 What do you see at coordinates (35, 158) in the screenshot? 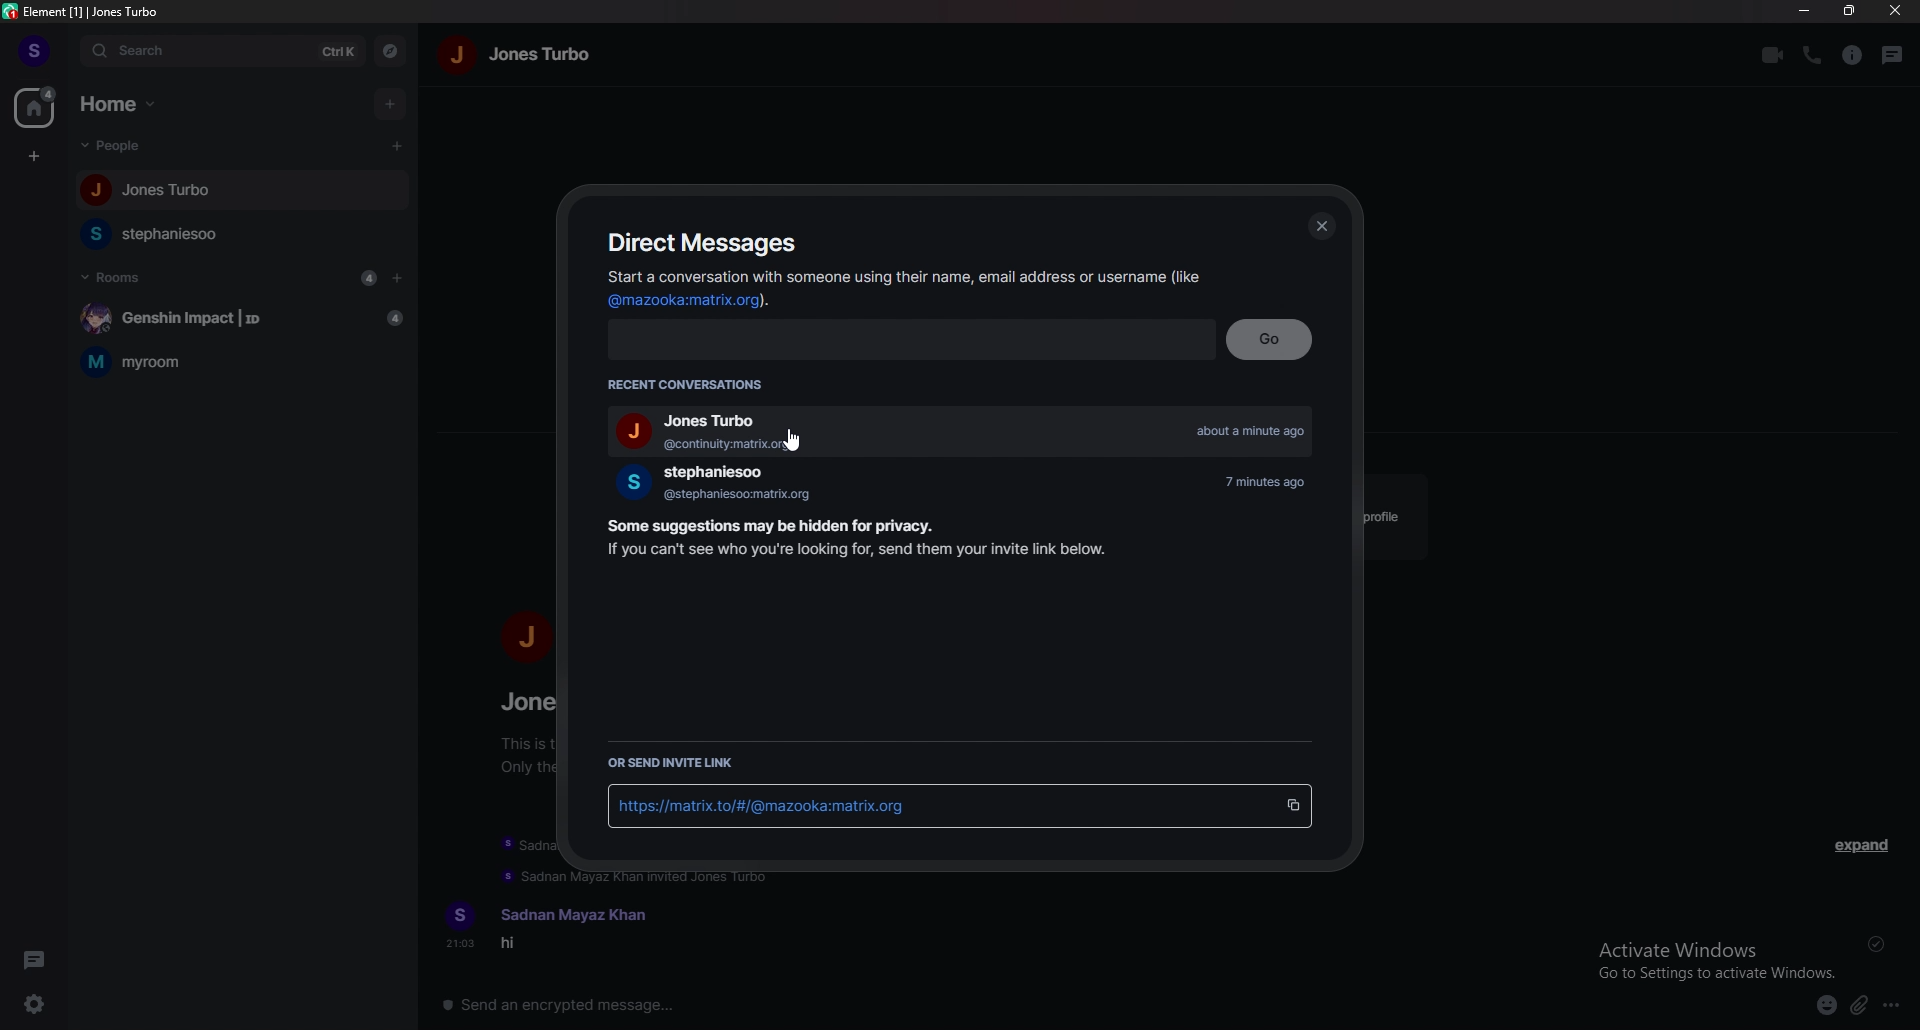
I see `create space` at bounding box center [35, 158].